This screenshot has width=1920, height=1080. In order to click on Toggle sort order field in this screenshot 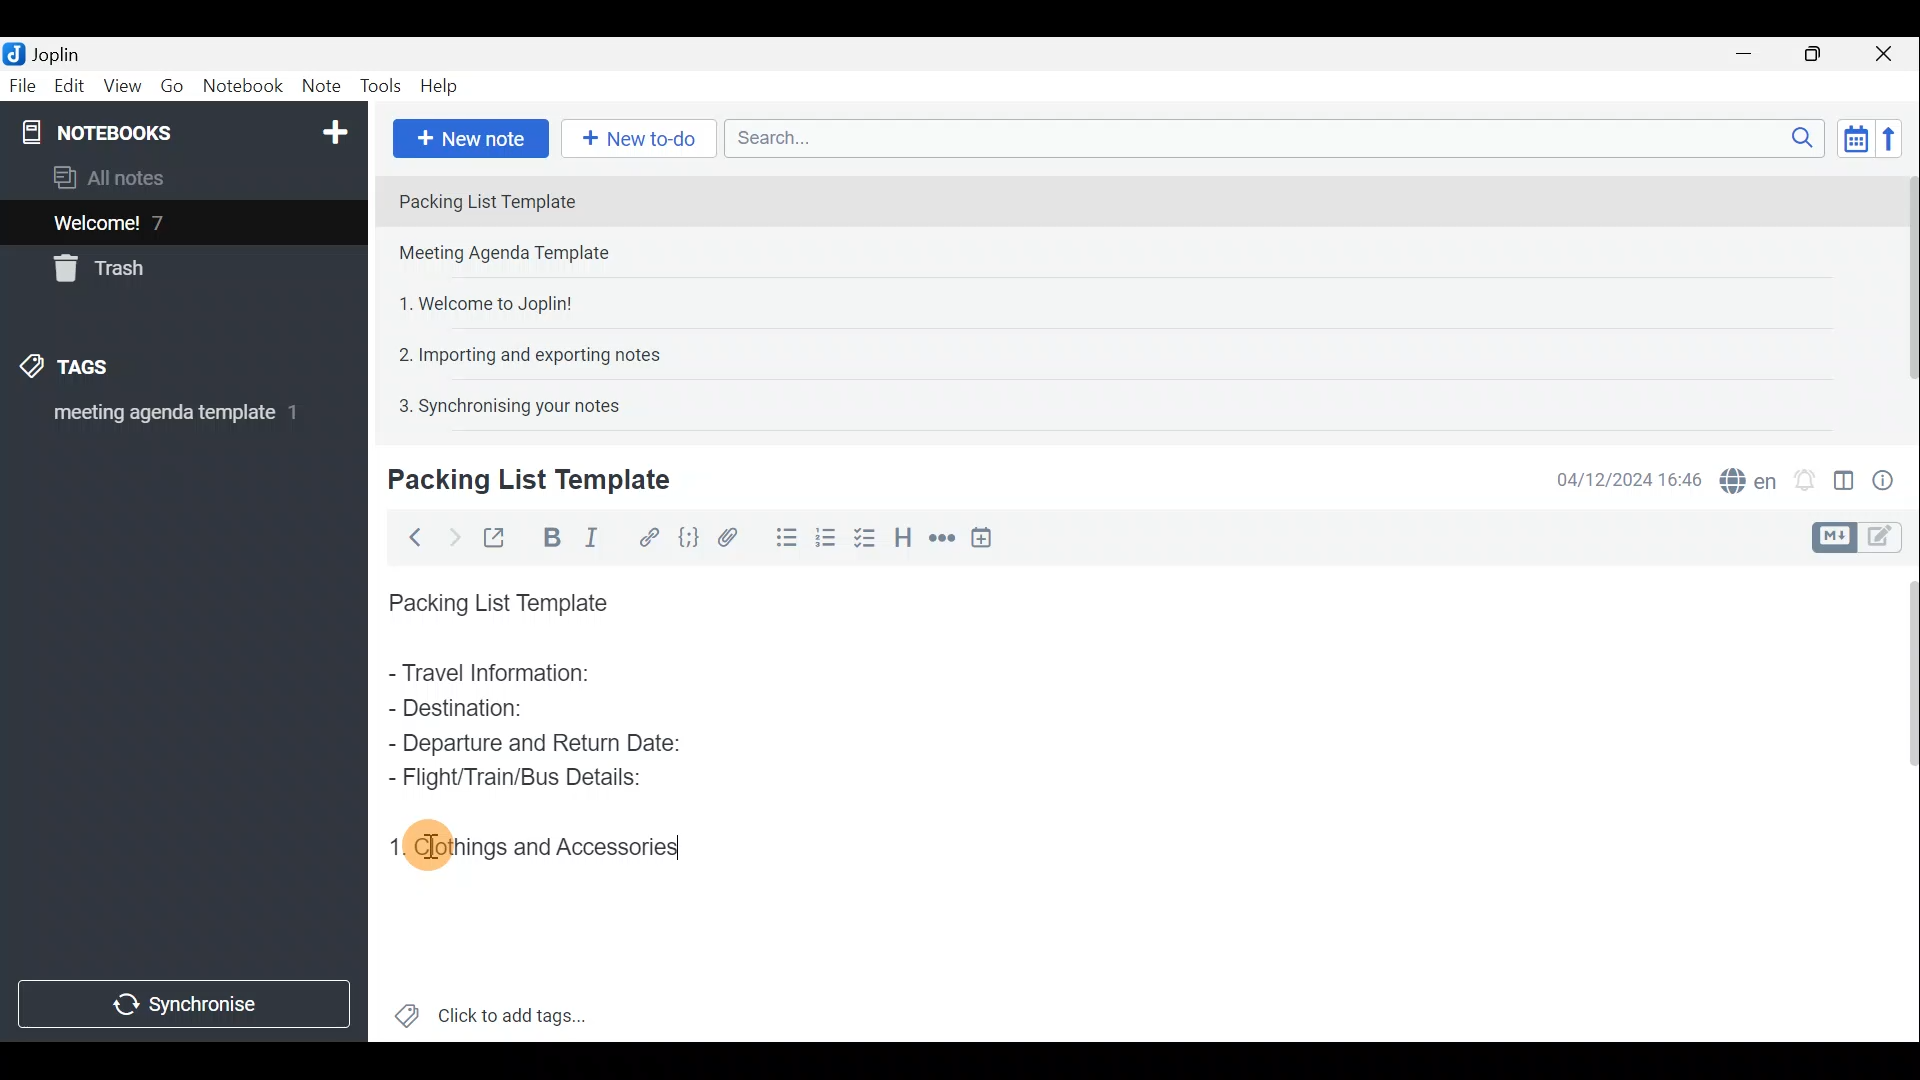, I will do `click(1849, 138)`.